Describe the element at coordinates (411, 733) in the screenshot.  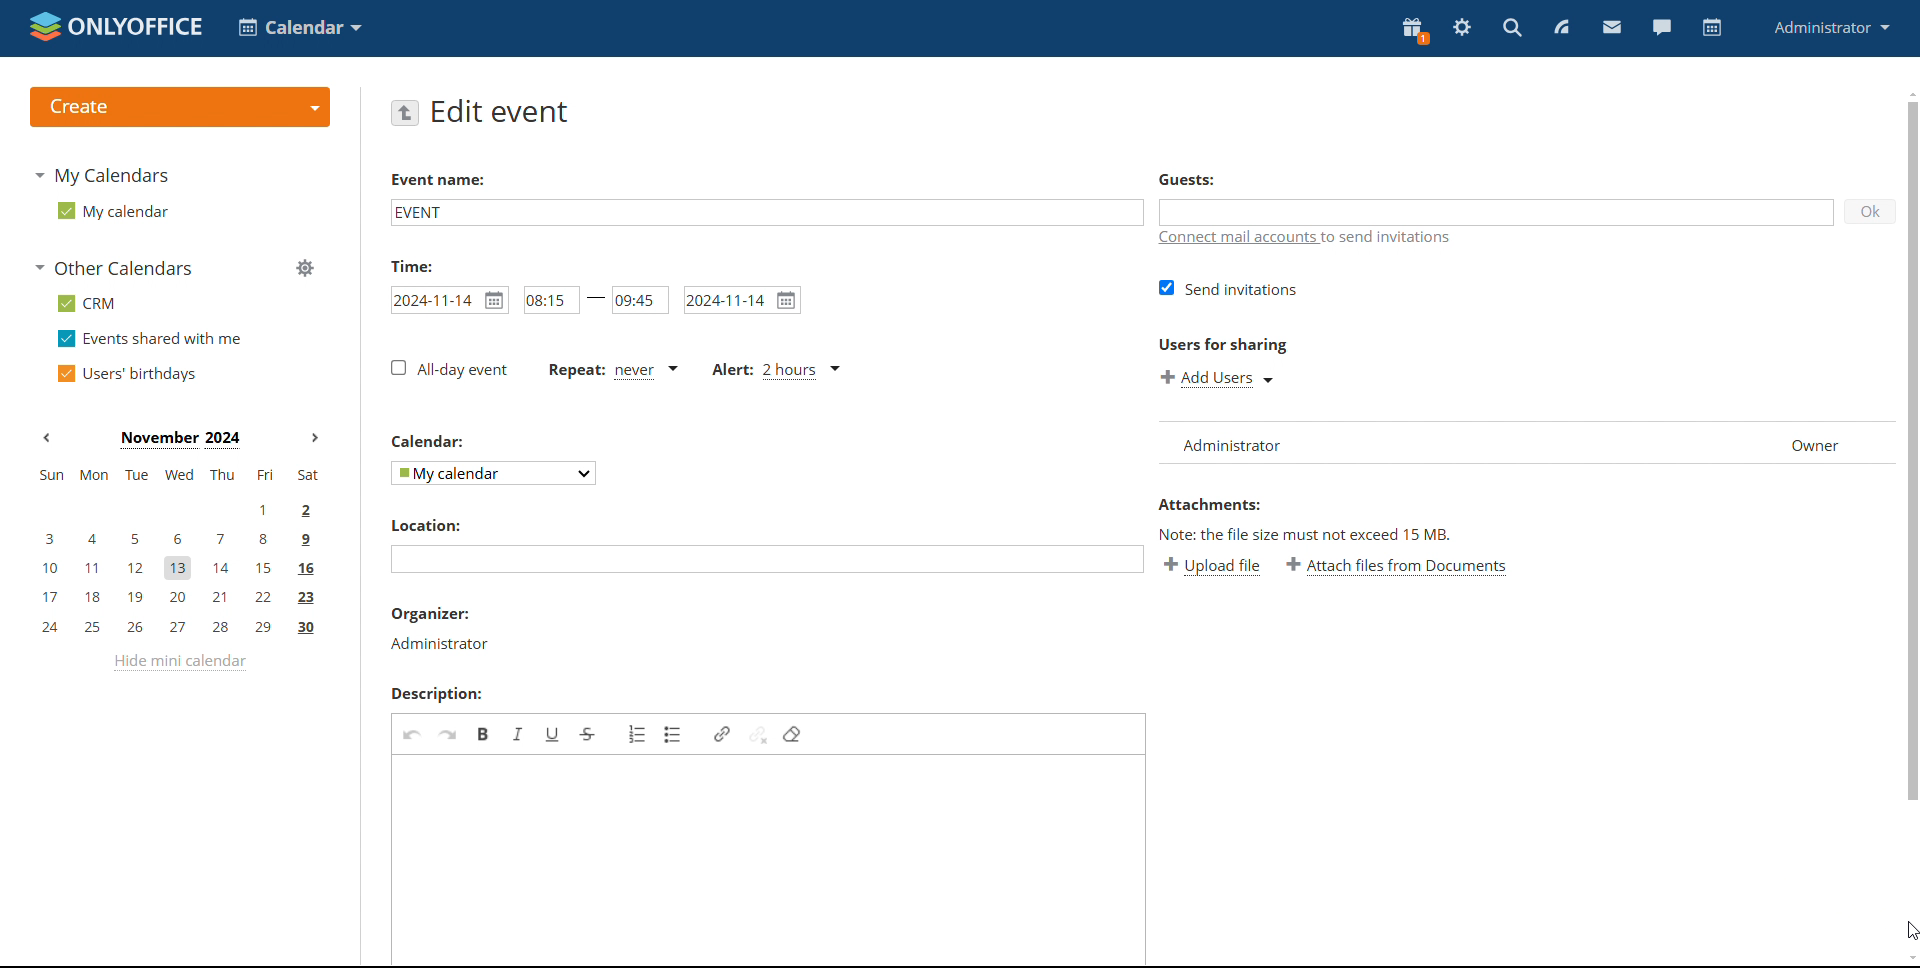
I see `undo` at that location.